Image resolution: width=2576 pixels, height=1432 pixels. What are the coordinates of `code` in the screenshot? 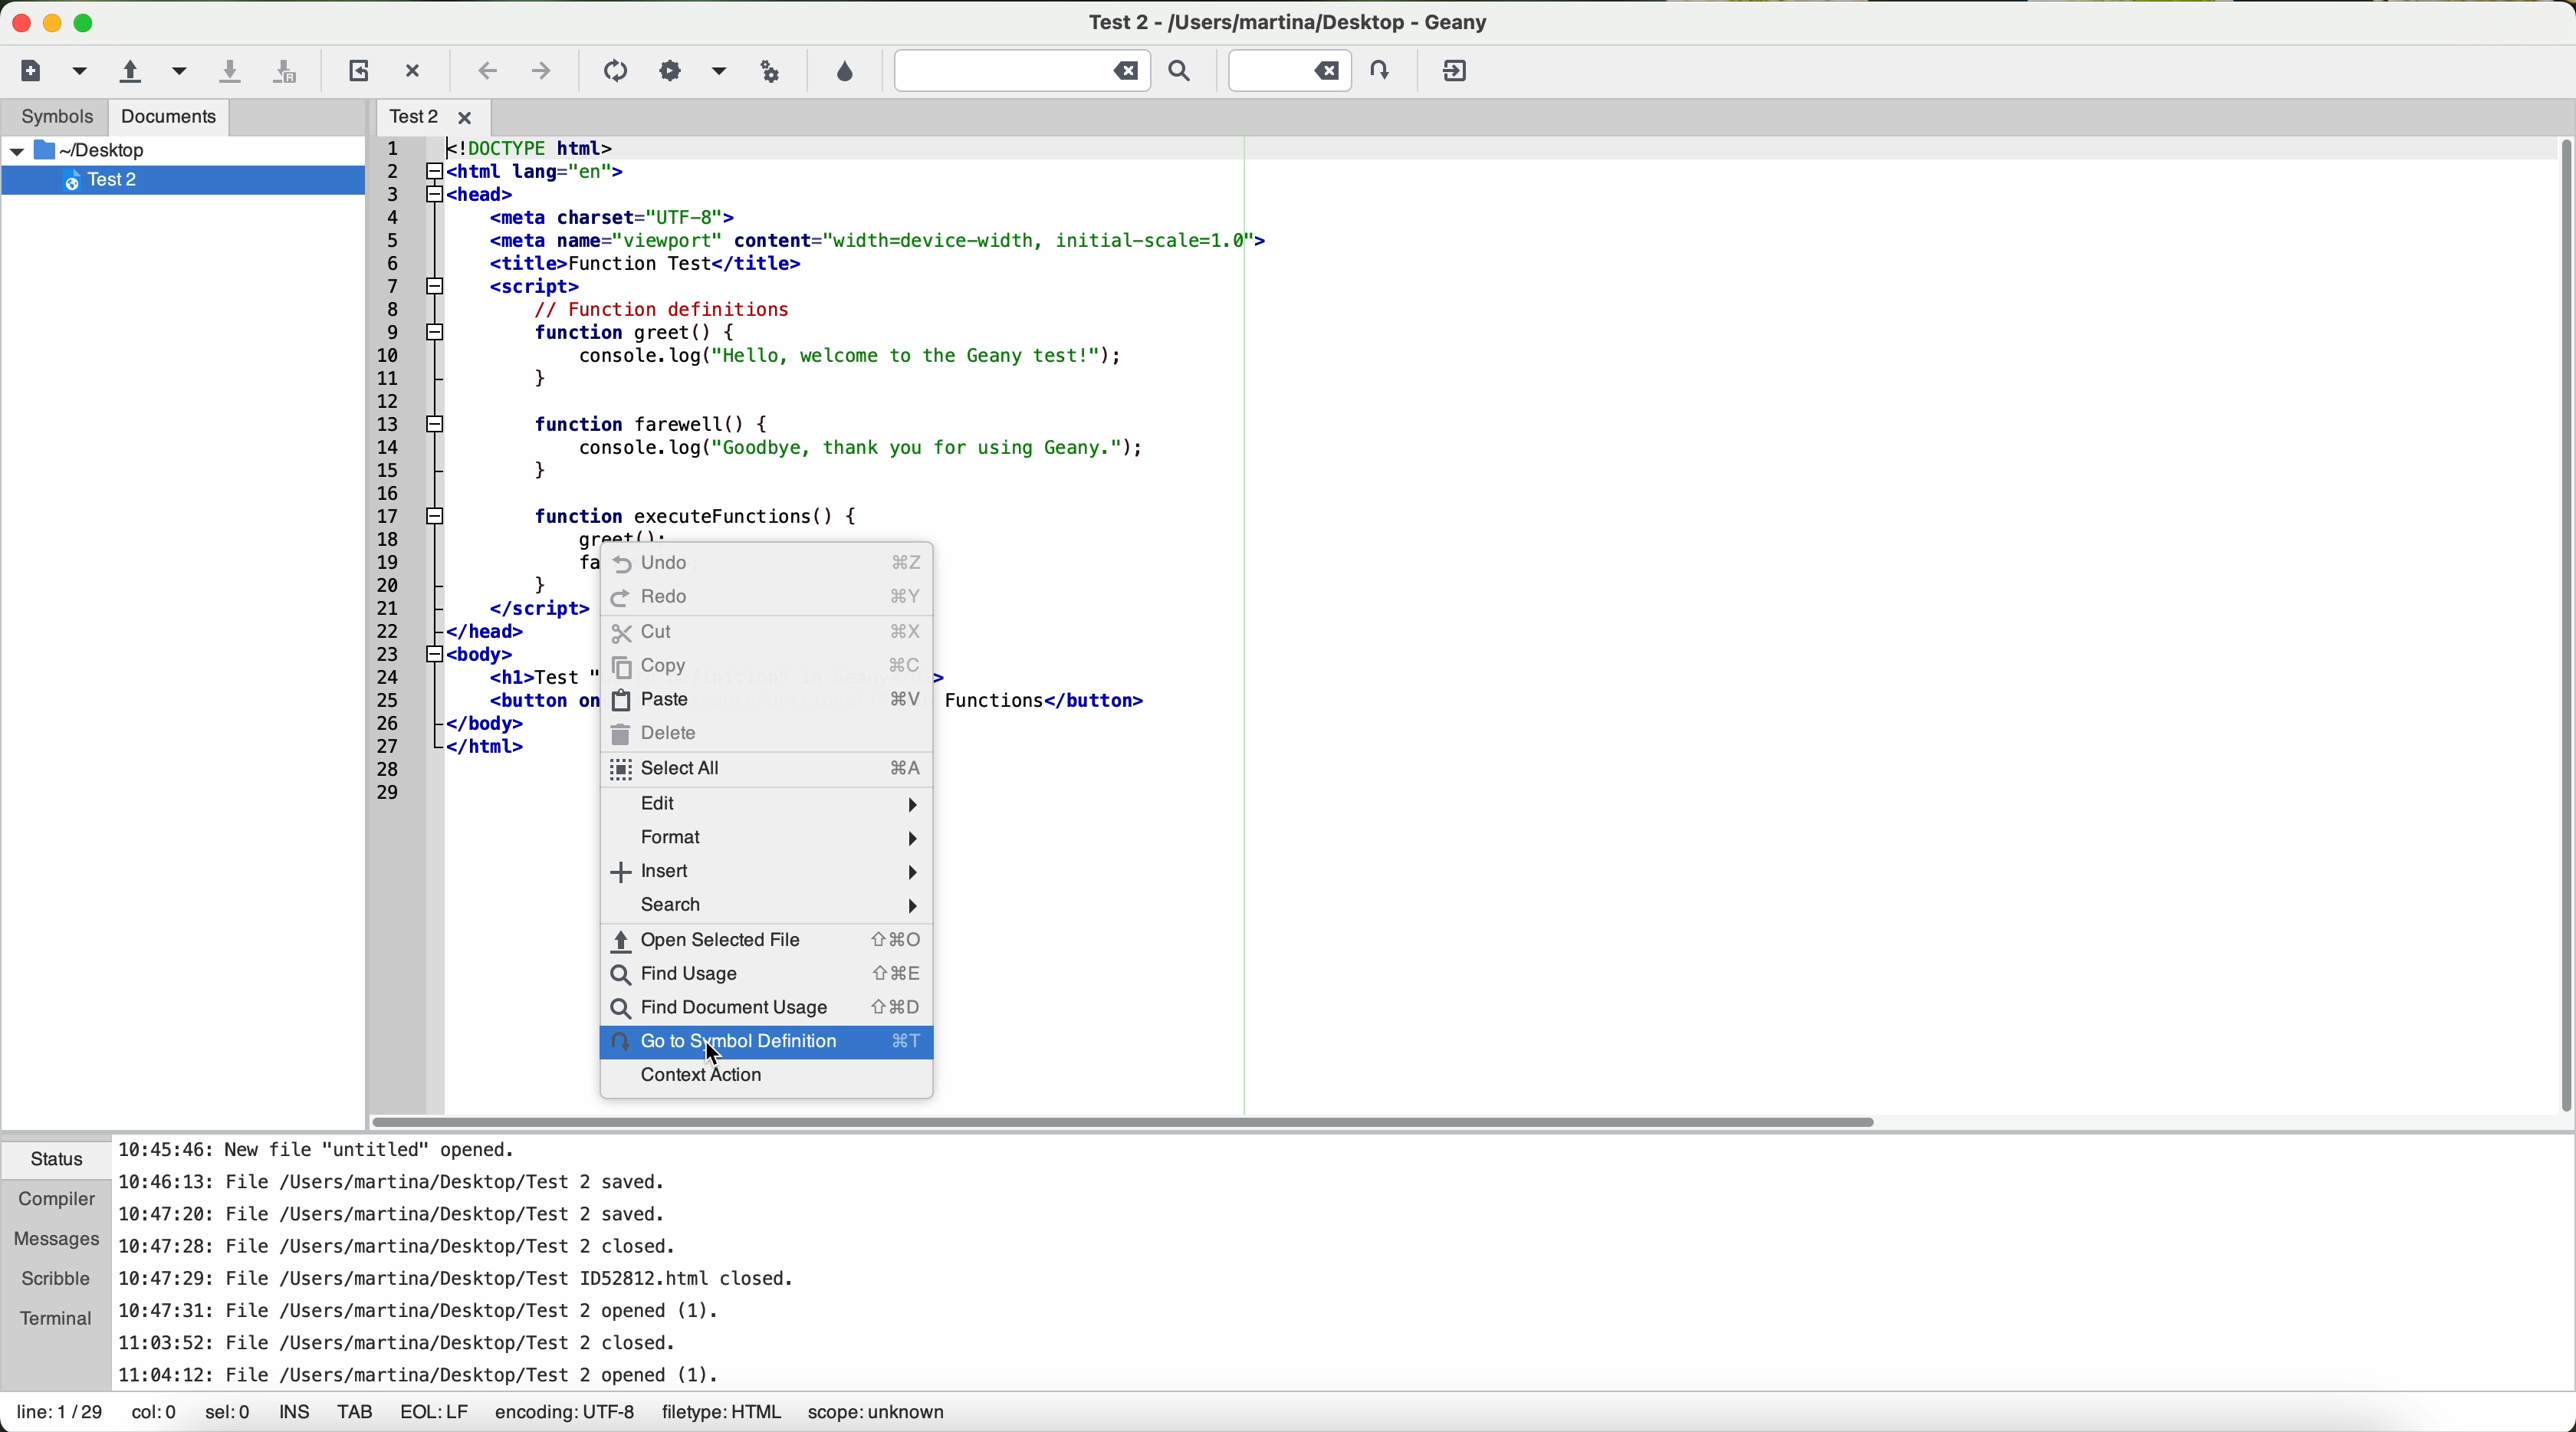 It's located at (826, 333).